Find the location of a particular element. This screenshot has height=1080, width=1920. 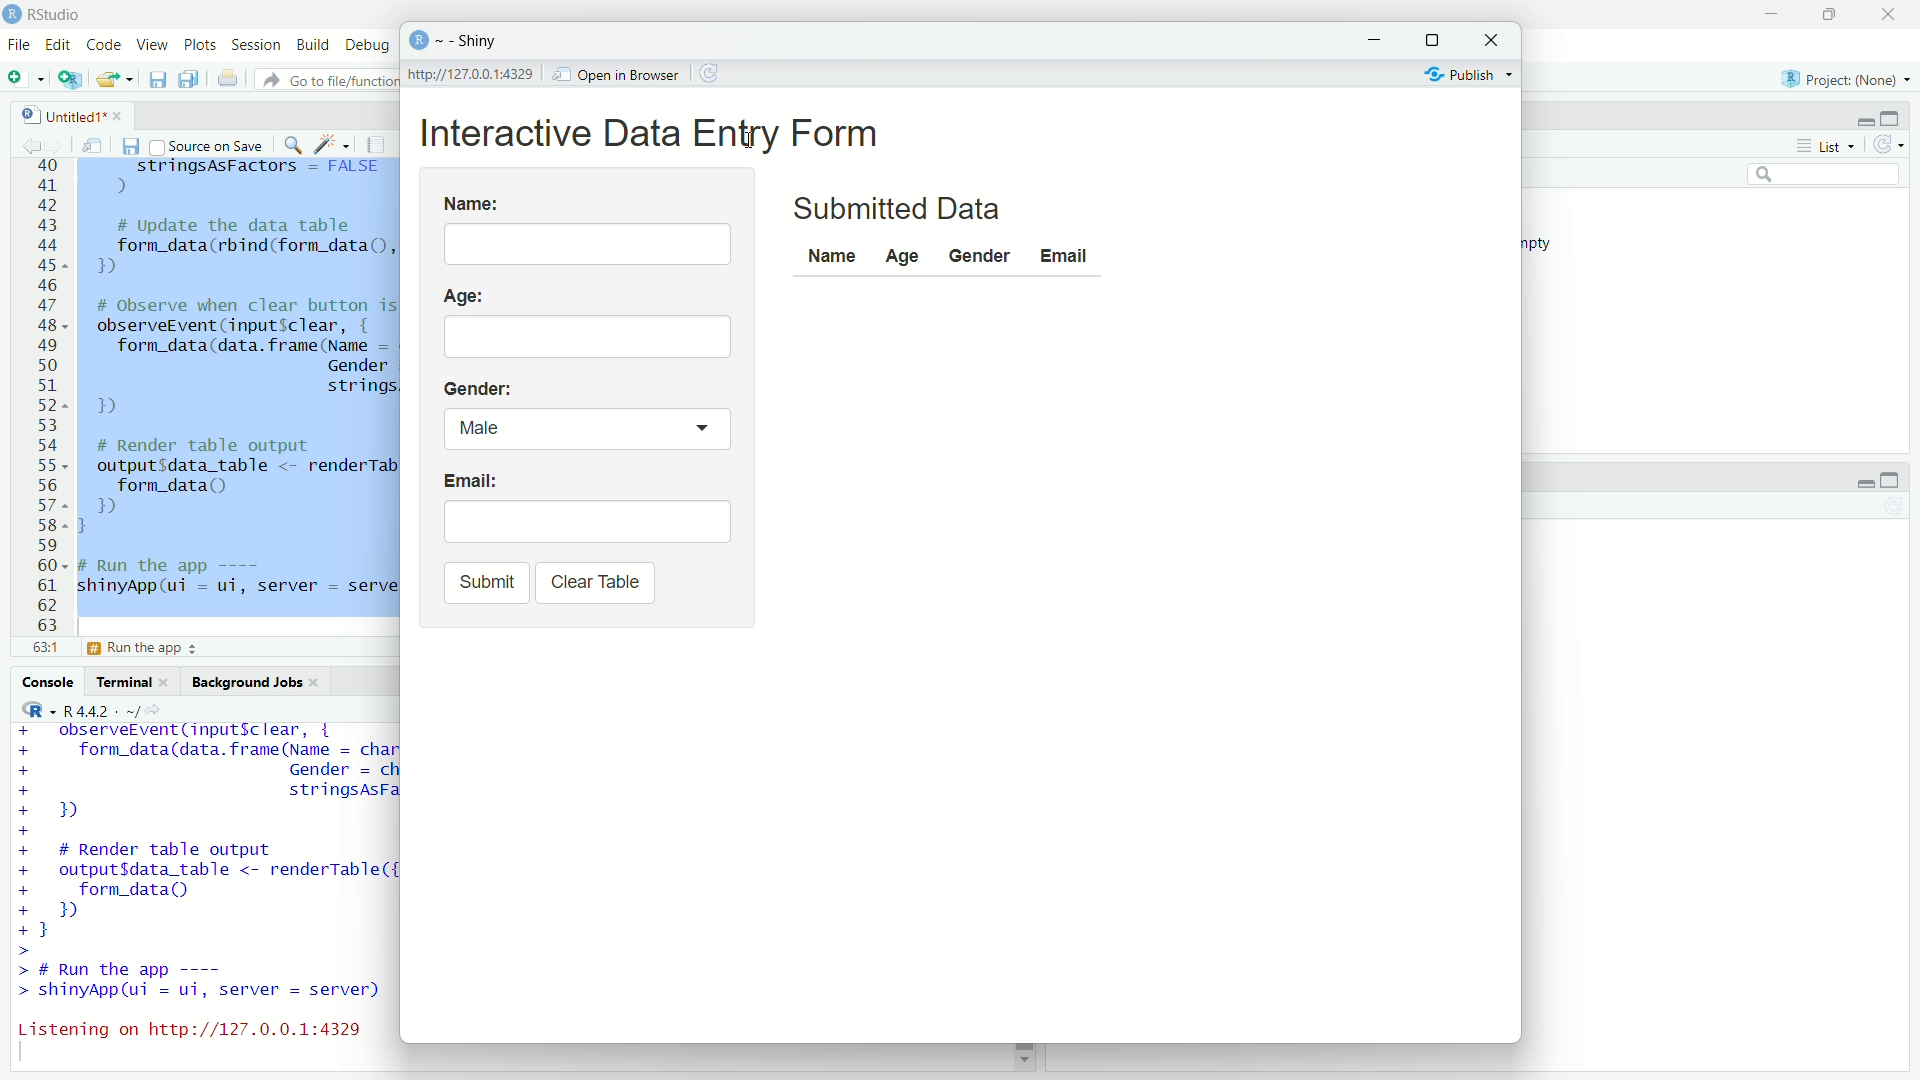

close is located at coordinates (1496, 38).